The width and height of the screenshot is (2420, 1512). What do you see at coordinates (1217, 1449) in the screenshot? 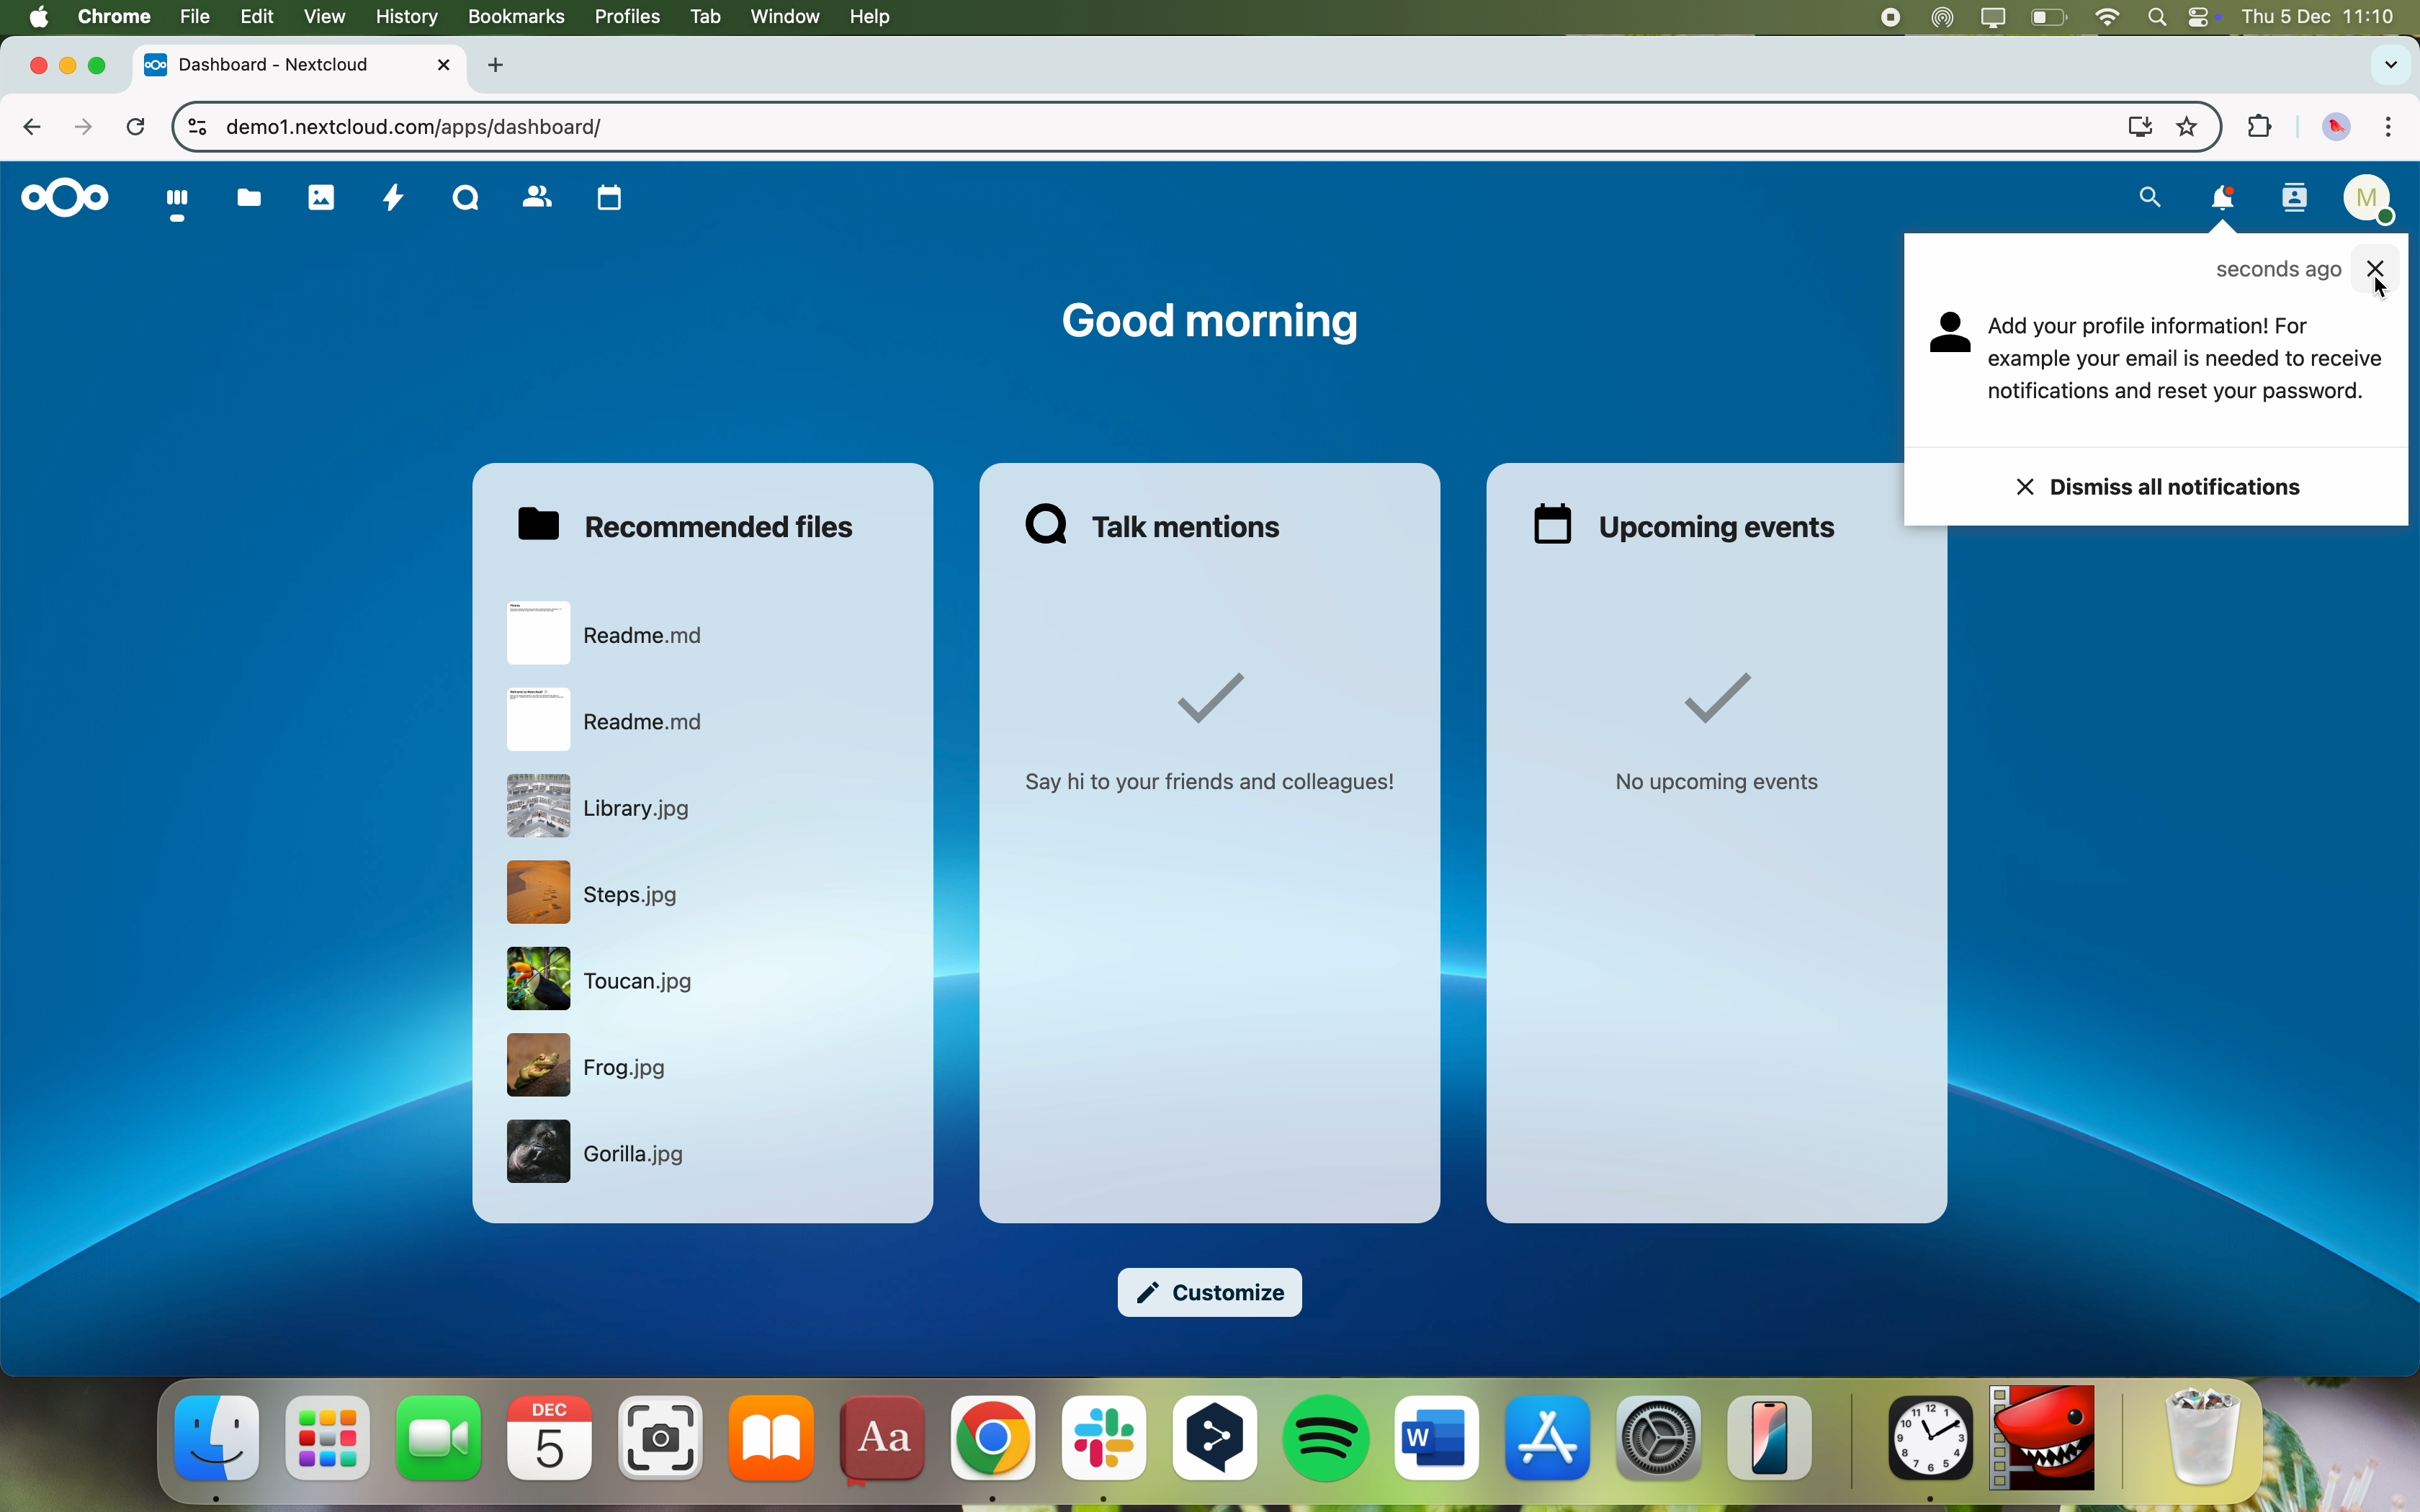
I see `DeepL` at bounding box center [1217, 1449].